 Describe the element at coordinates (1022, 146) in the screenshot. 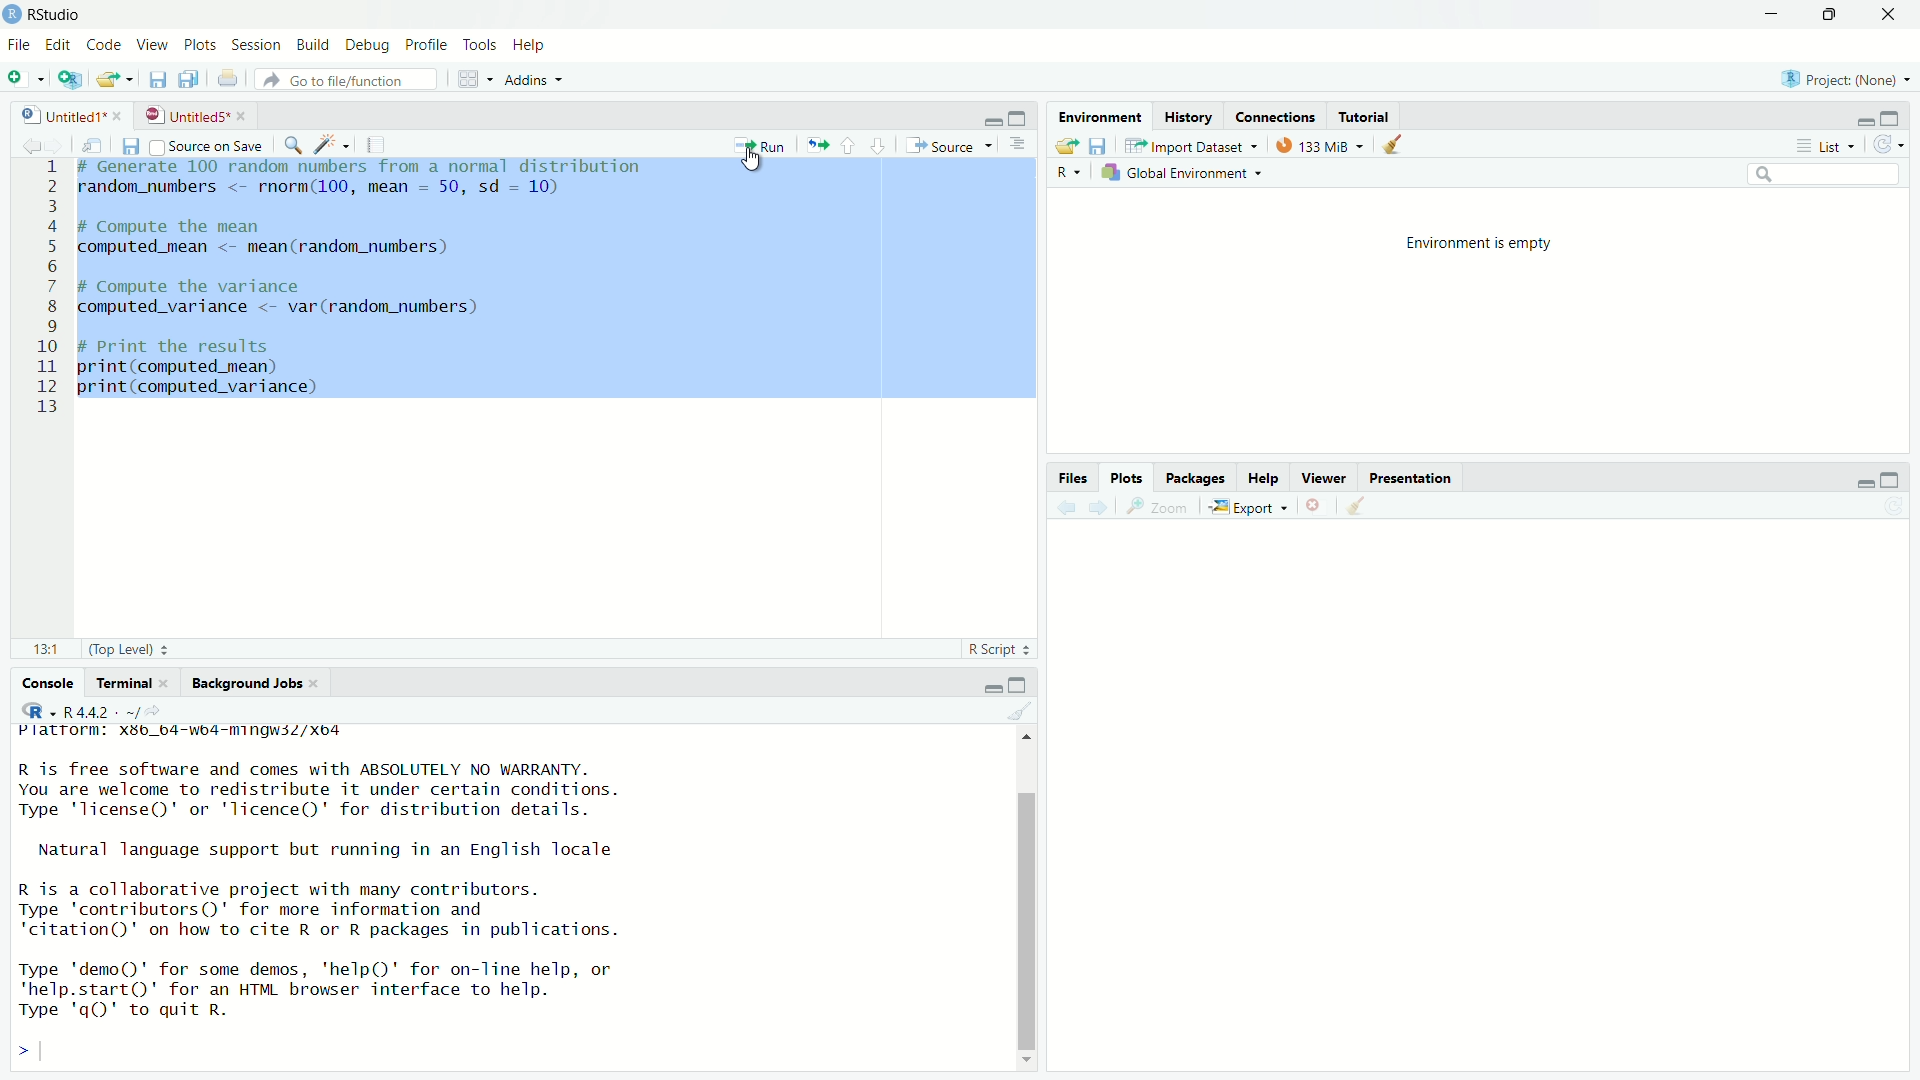

I see `hide document online` at that location.